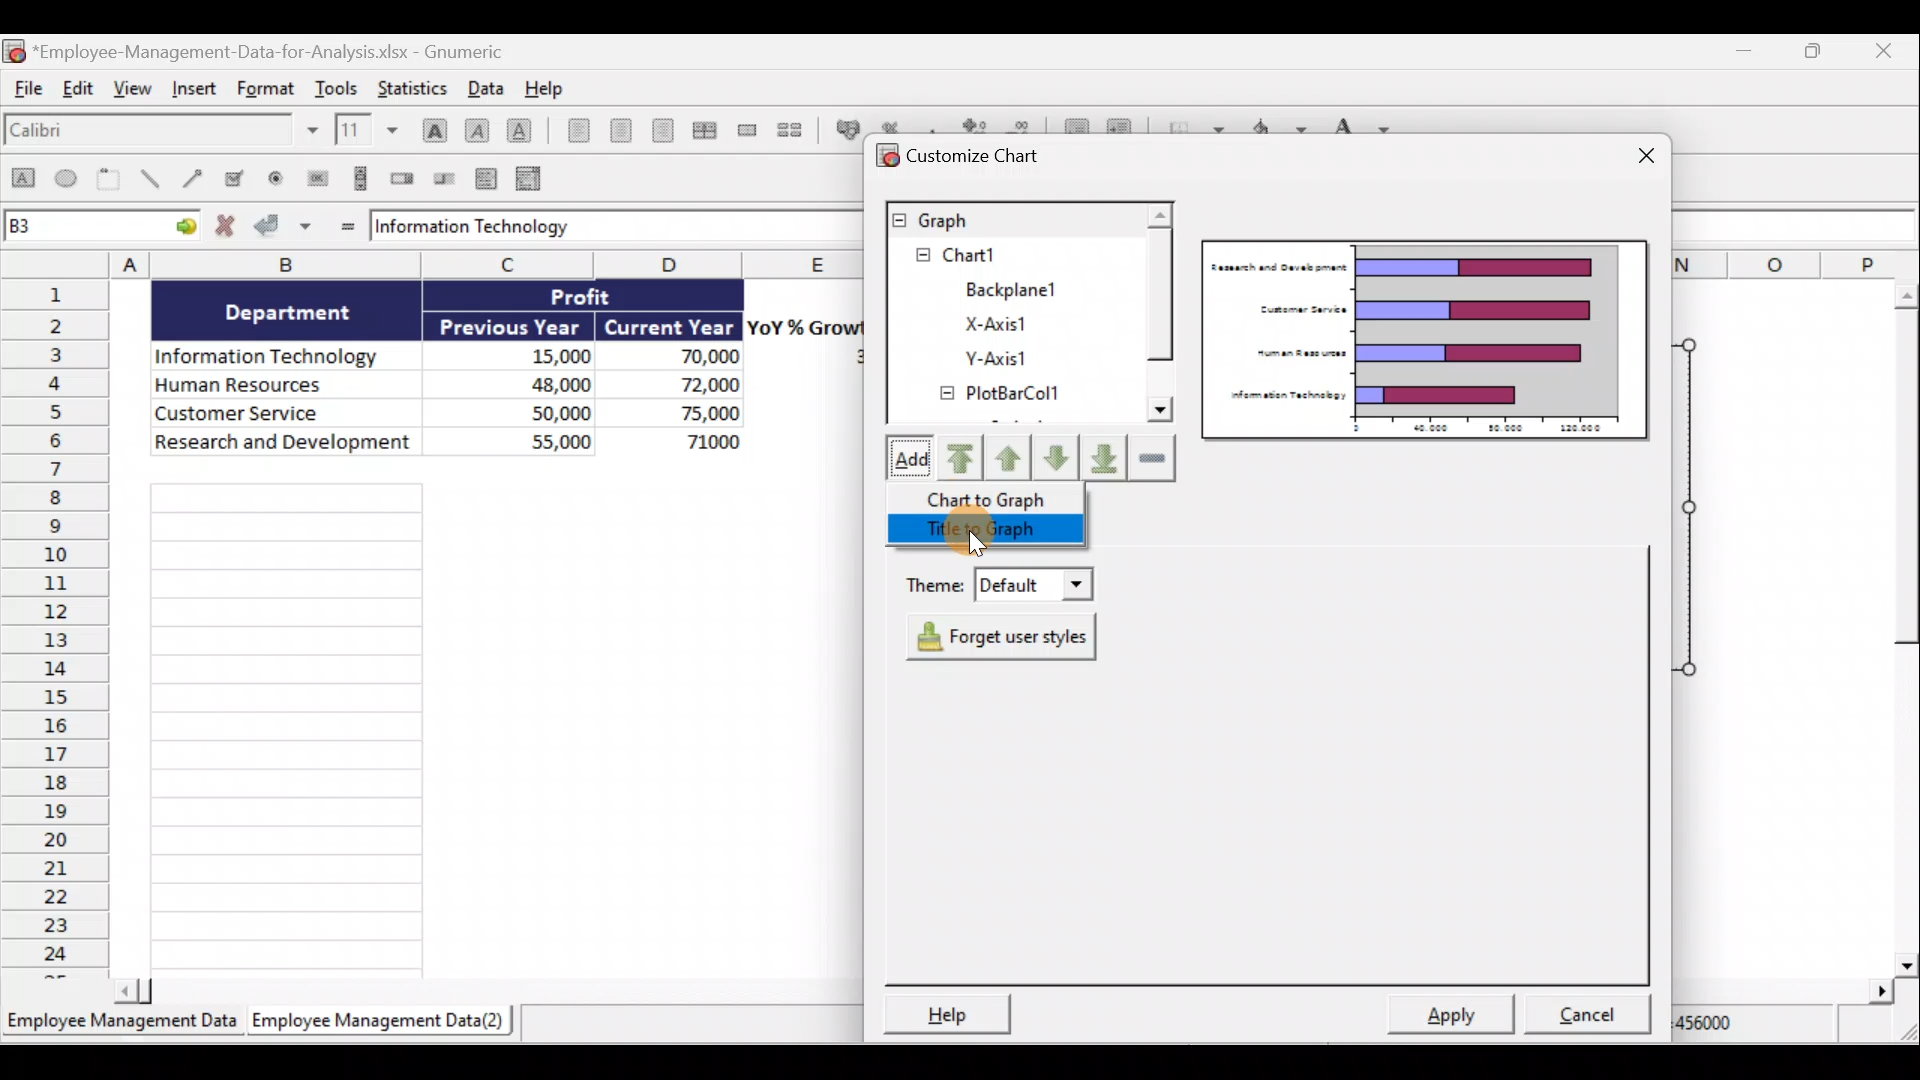 The width and height of the screenshot is (1920, 1080). I want to click on Create a button, so click(317, 176).